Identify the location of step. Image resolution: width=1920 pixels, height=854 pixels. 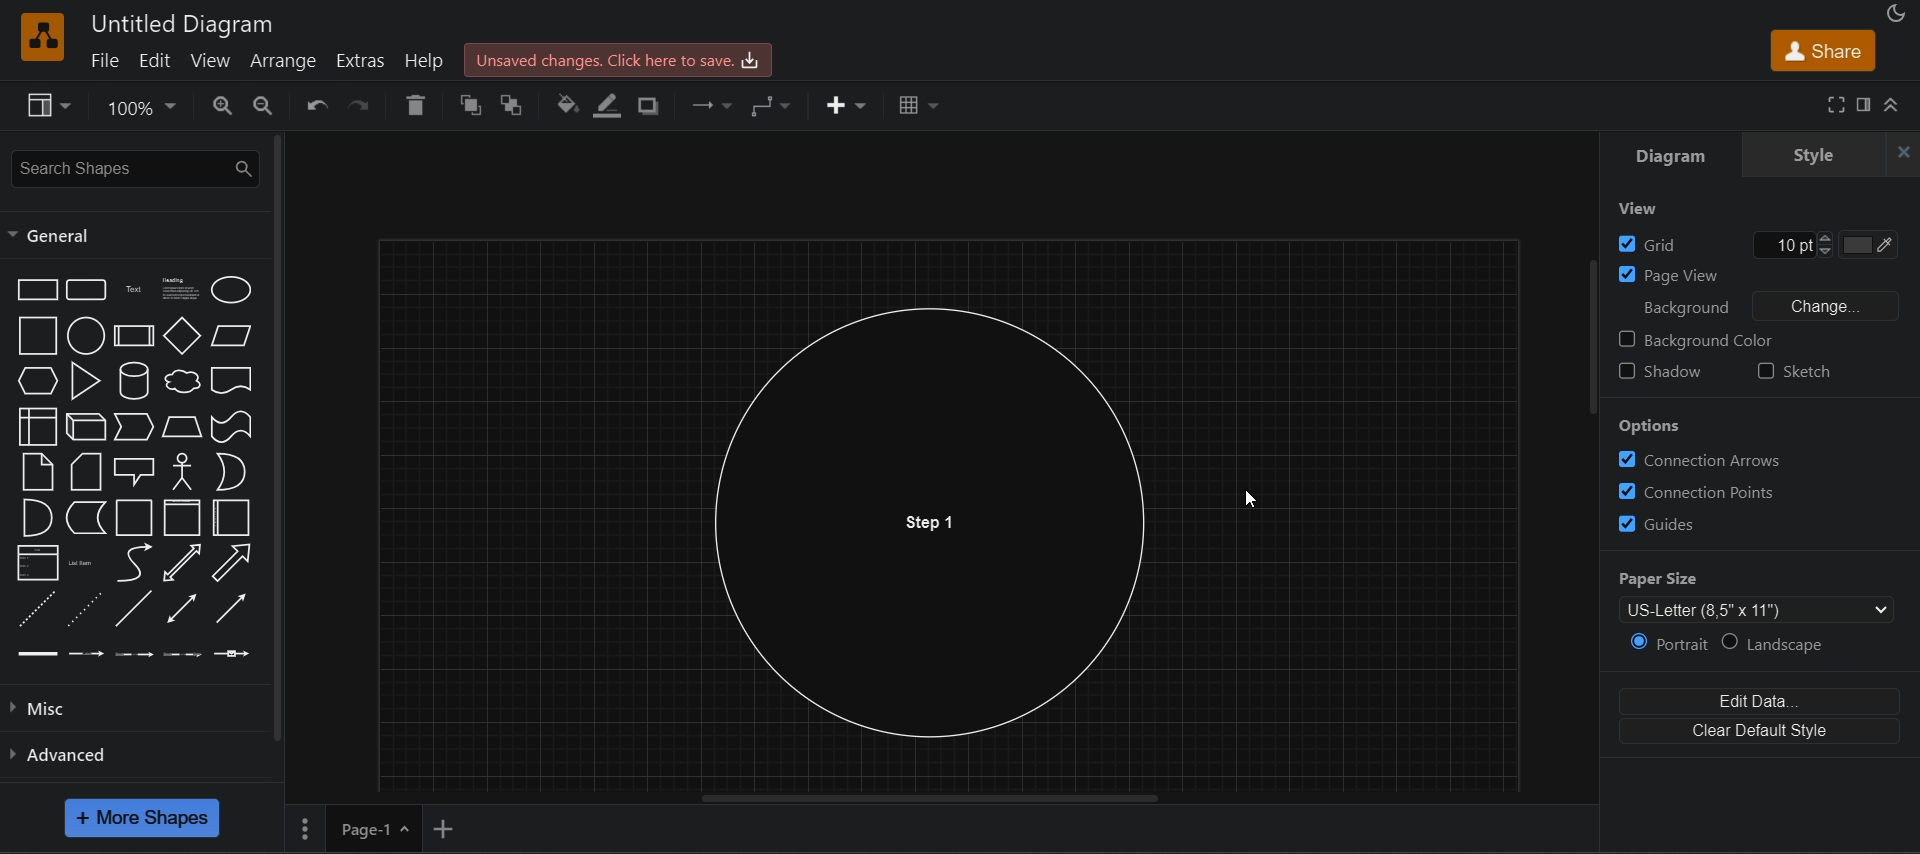
(132, 431).